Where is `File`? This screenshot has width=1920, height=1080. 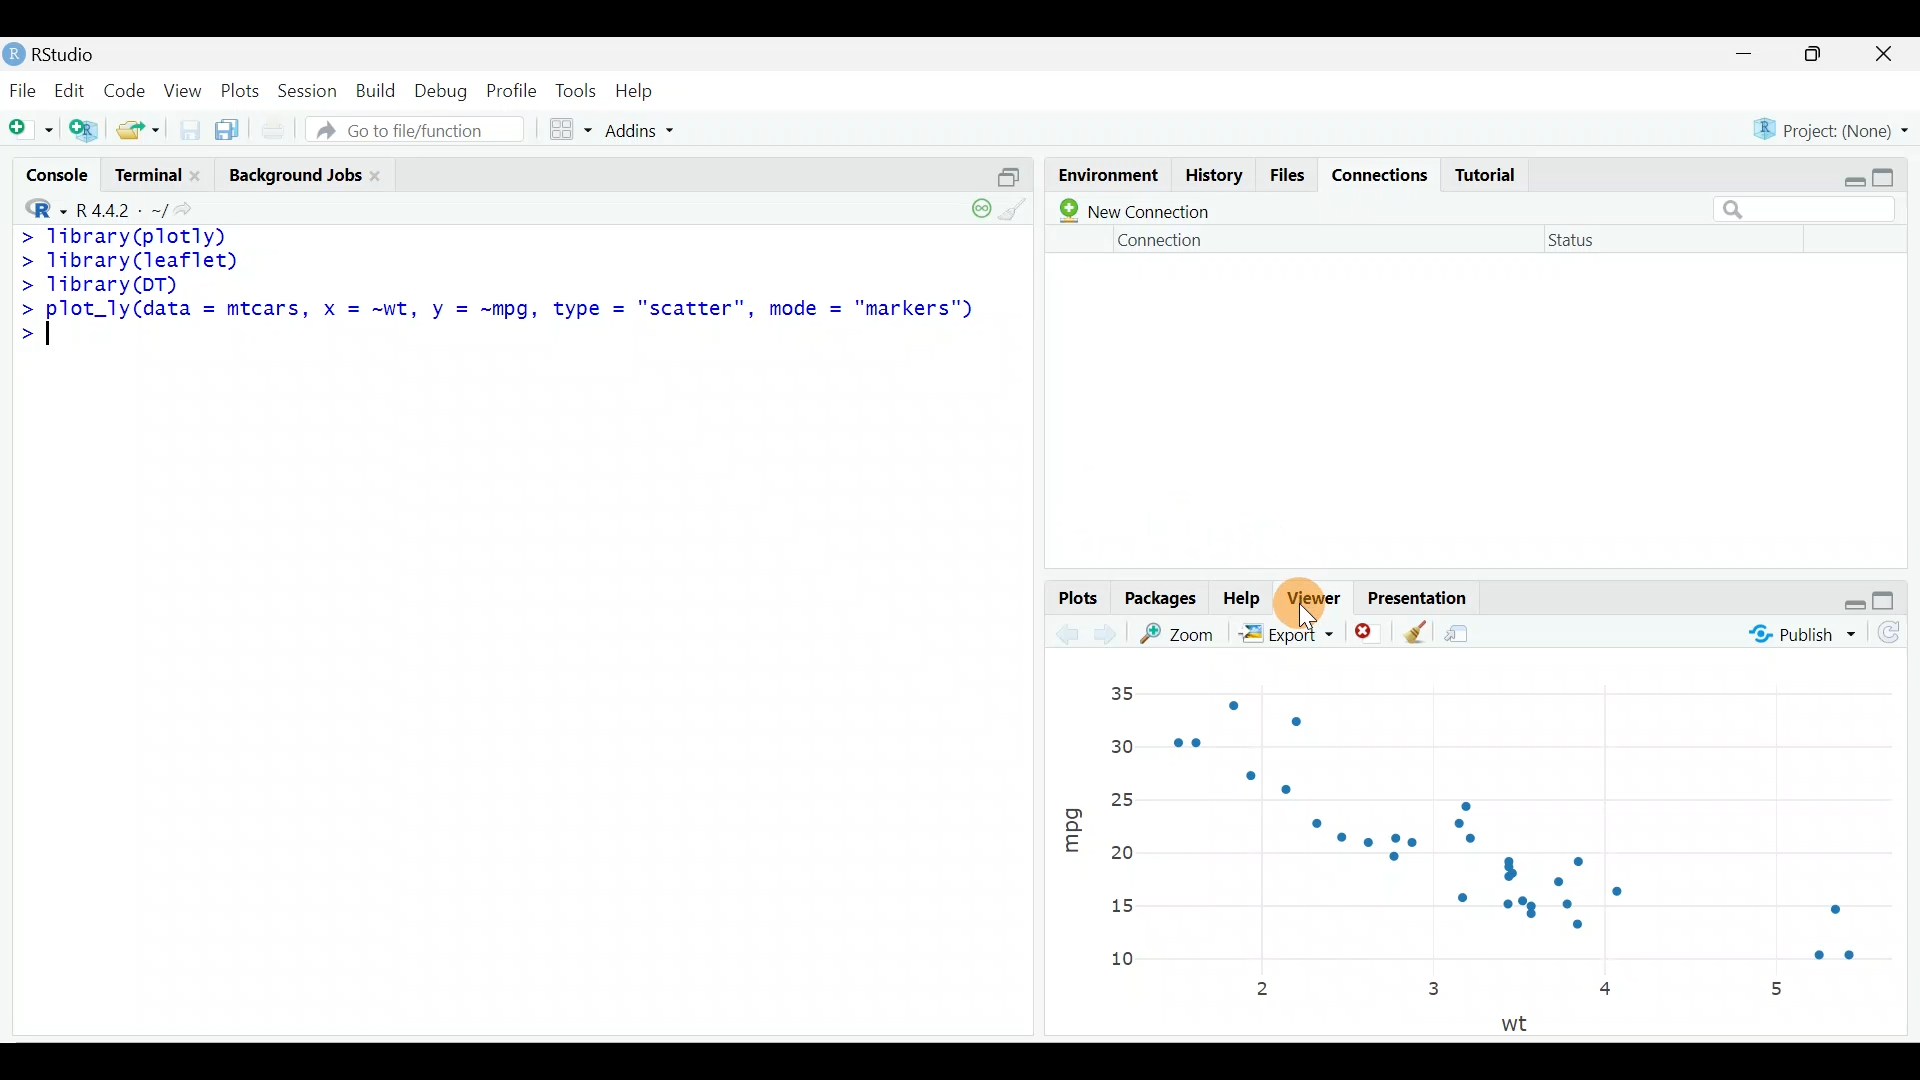 File is located at coordinates (23, 89).